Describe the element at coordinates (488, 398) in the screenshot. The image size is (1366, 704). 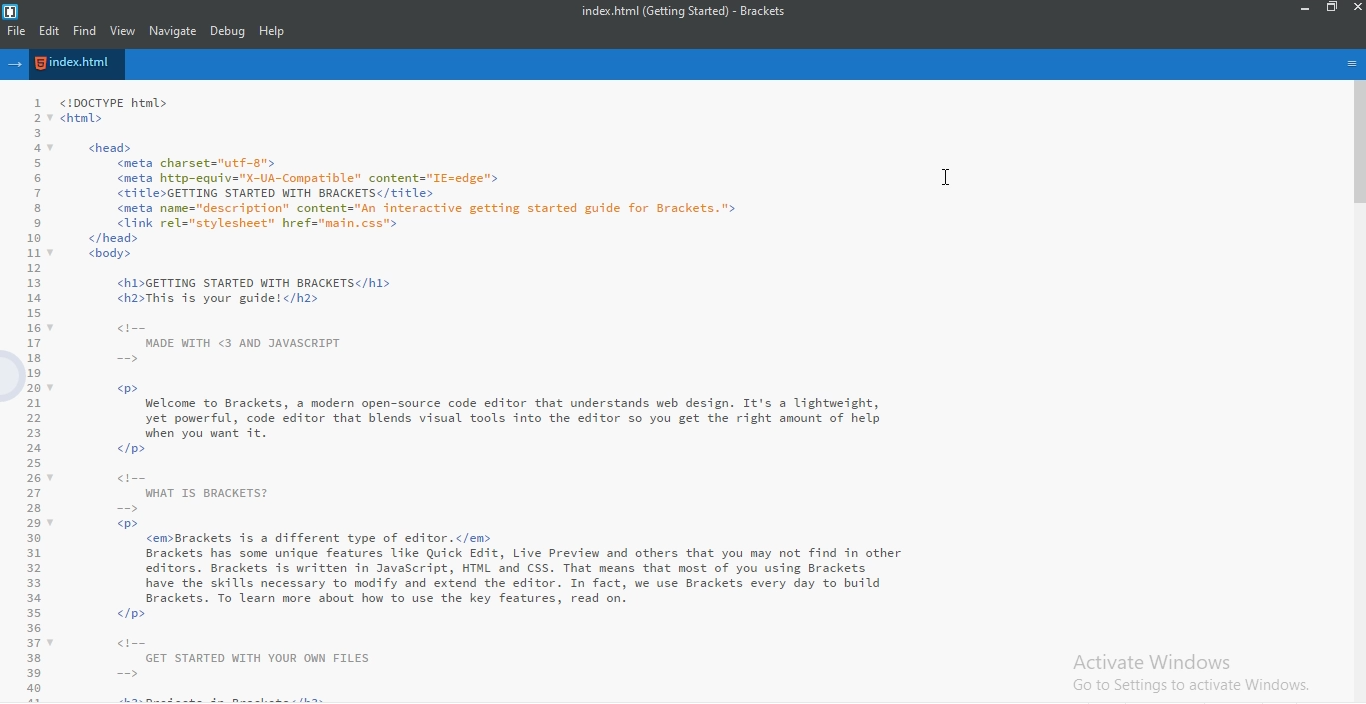
I see `Welcome to Brackets, a modern open-source code editor that understands web design. It's a lightweight,yet powerful, code editor that blends visual tools into the editor so you get the right amount of help when you want it.` at that location.